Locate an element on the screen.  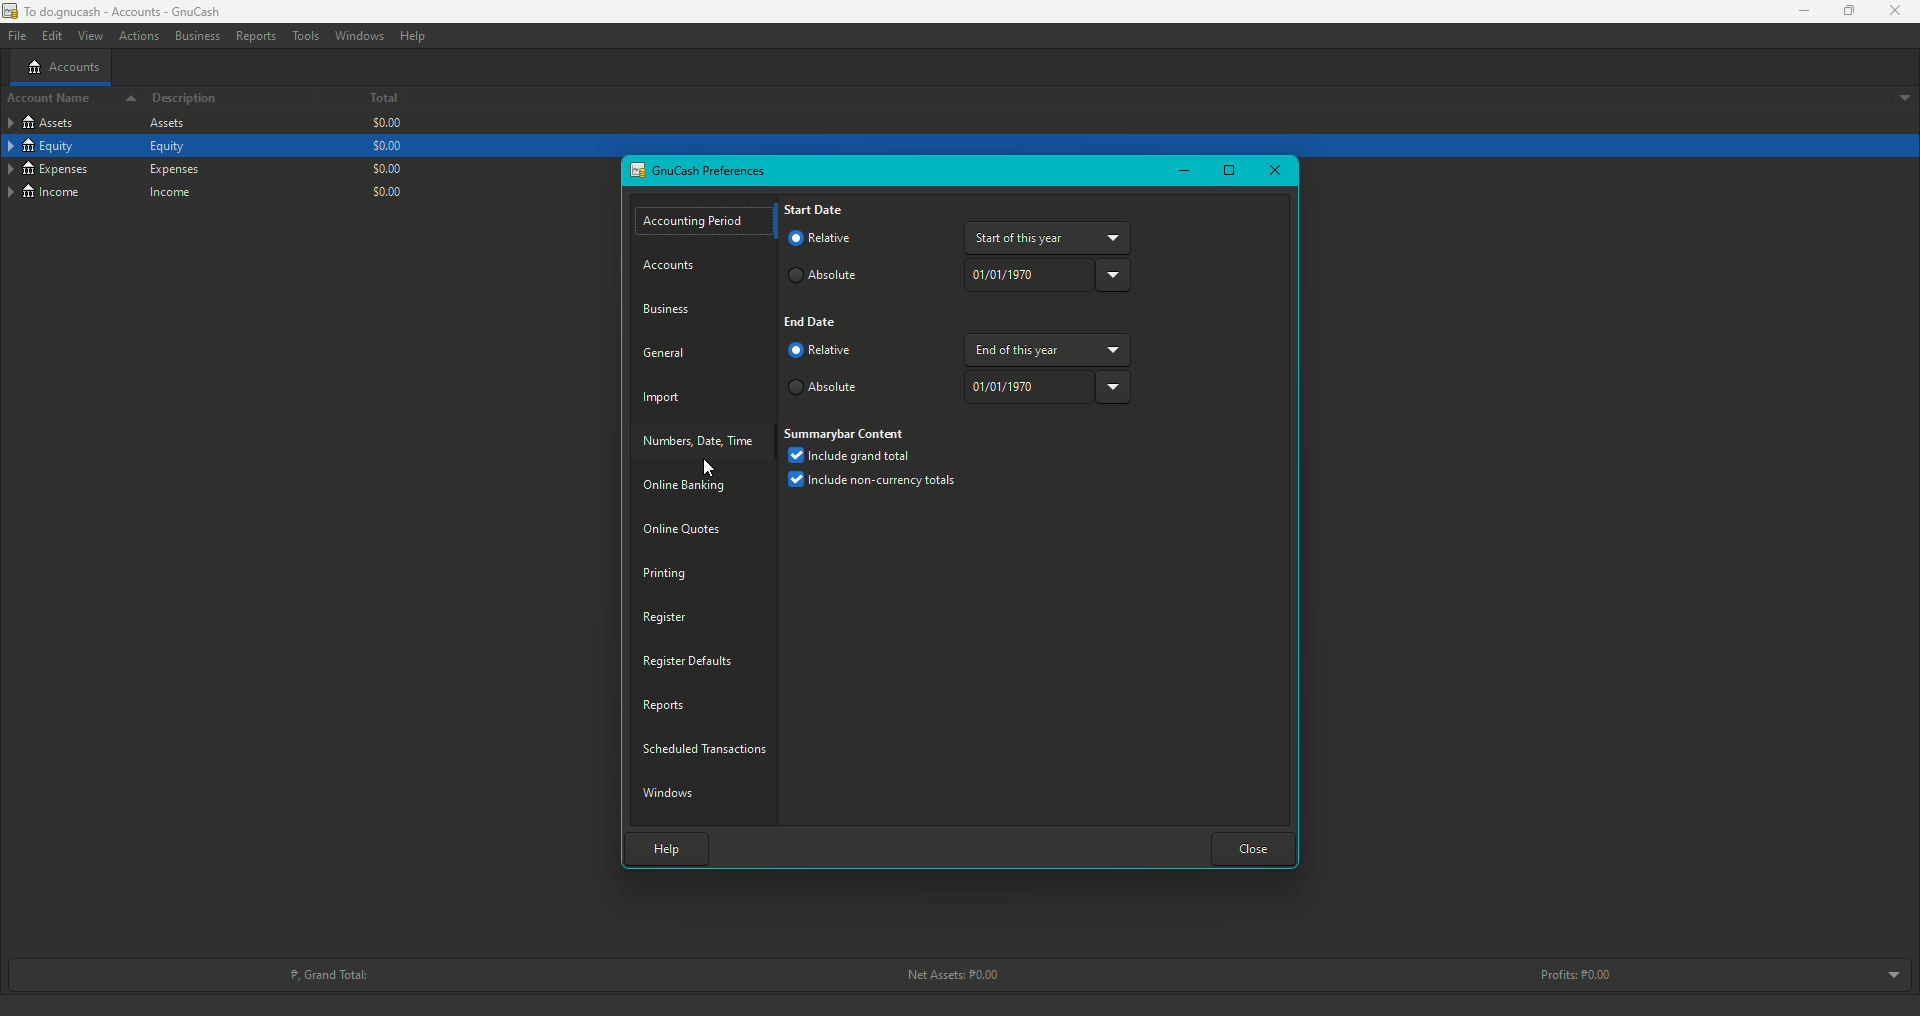
Relative is located at coordinates (827, 240).